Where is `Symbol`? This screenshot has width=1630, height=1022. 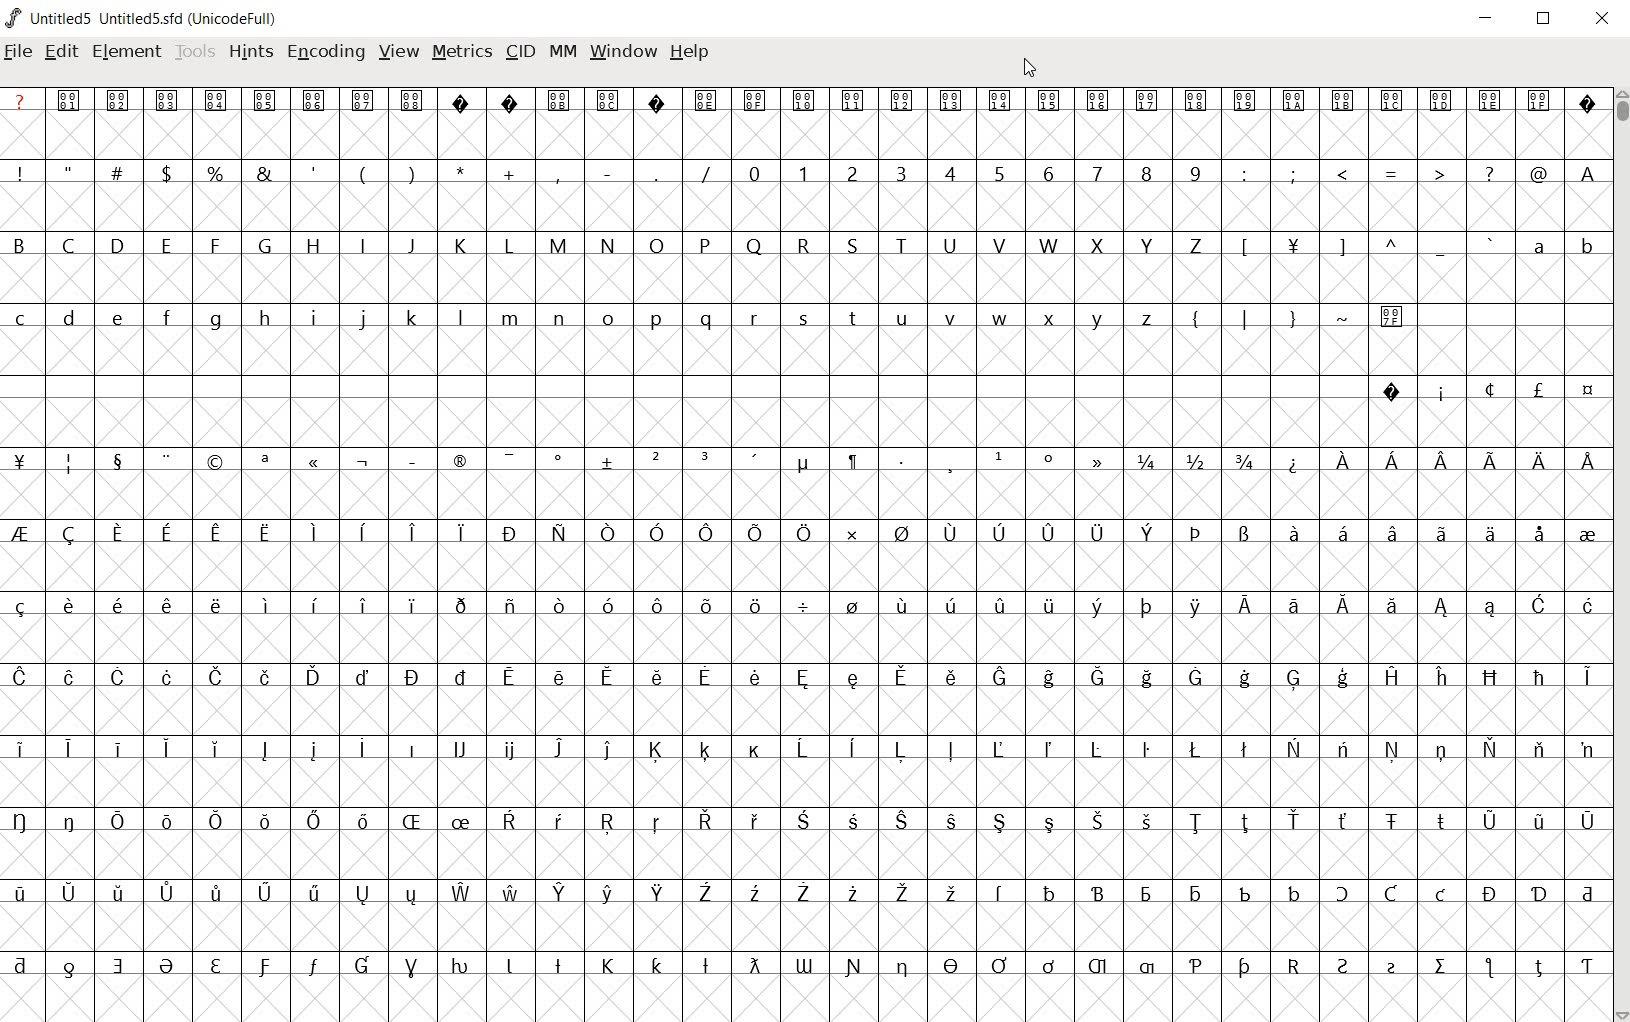
Symbol is located at coordinates (362, 462).